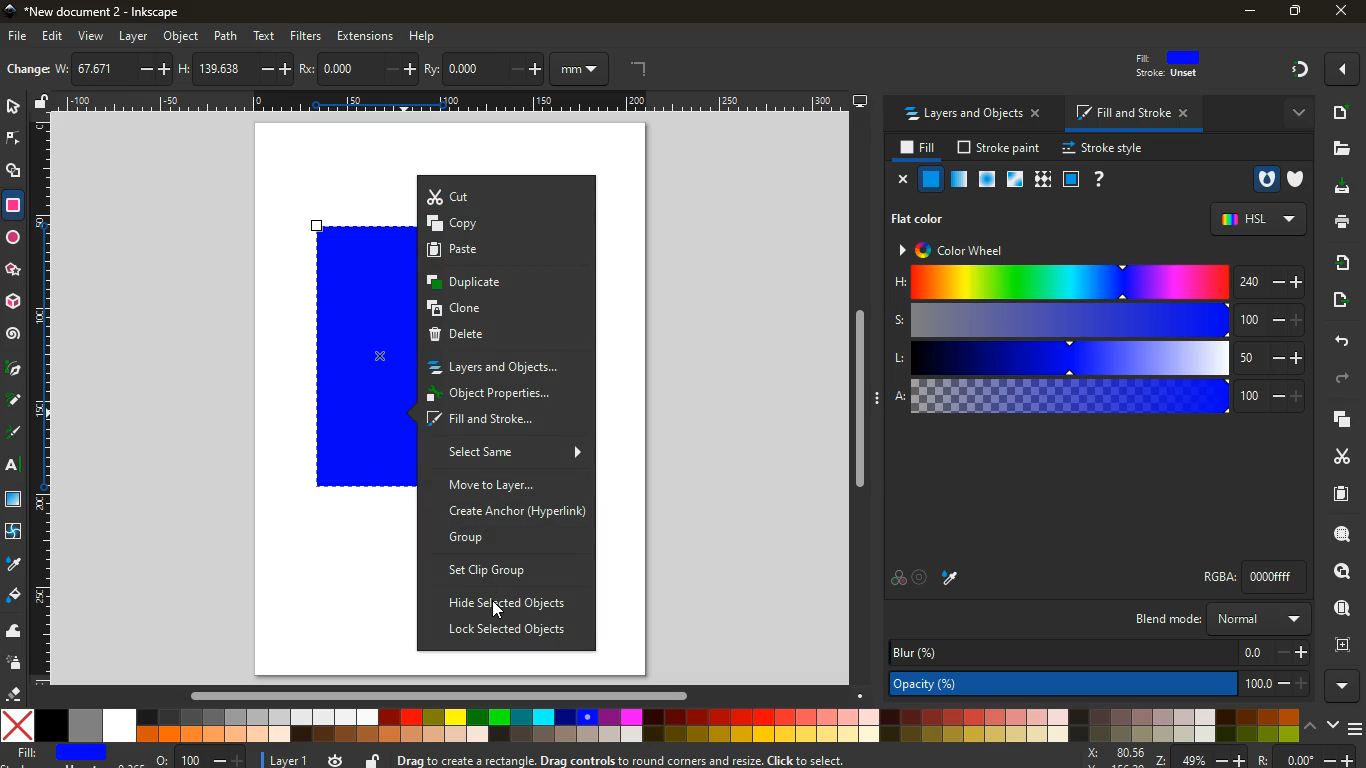 The width and height of the screenshot is (1366, 768). I want to click on find, so click(1341, 608).